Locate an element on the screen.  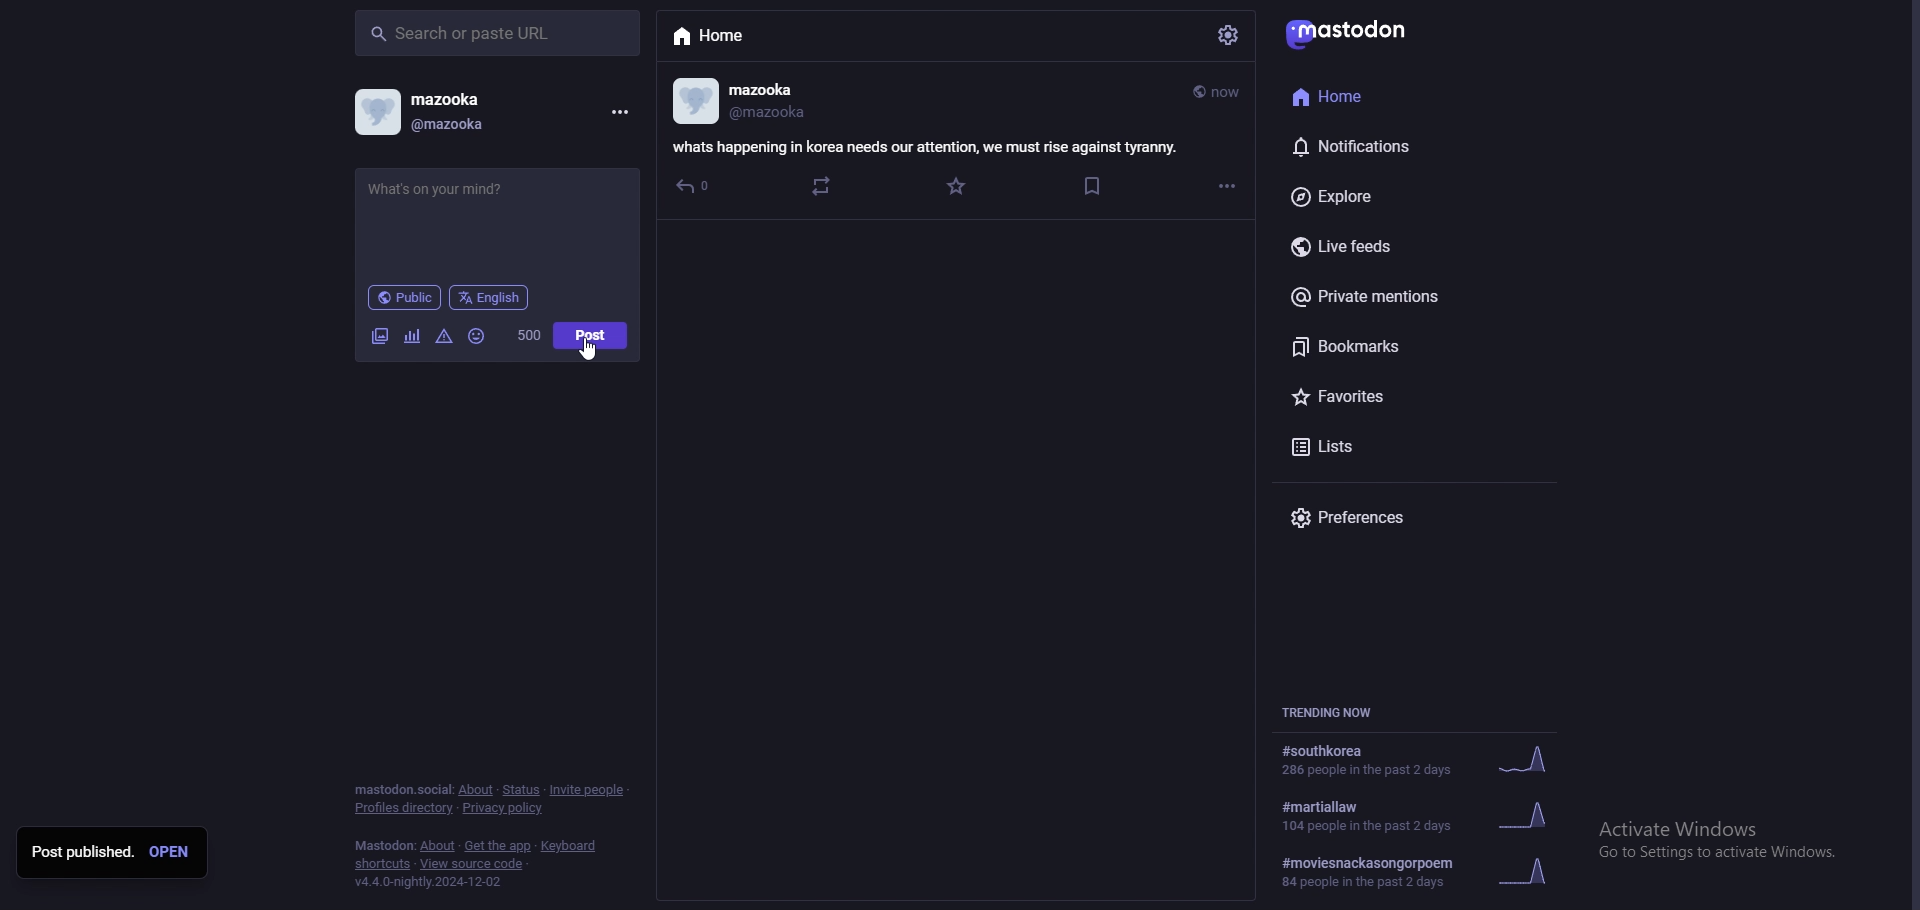
privacy policy is located at coordinates (501, 808).